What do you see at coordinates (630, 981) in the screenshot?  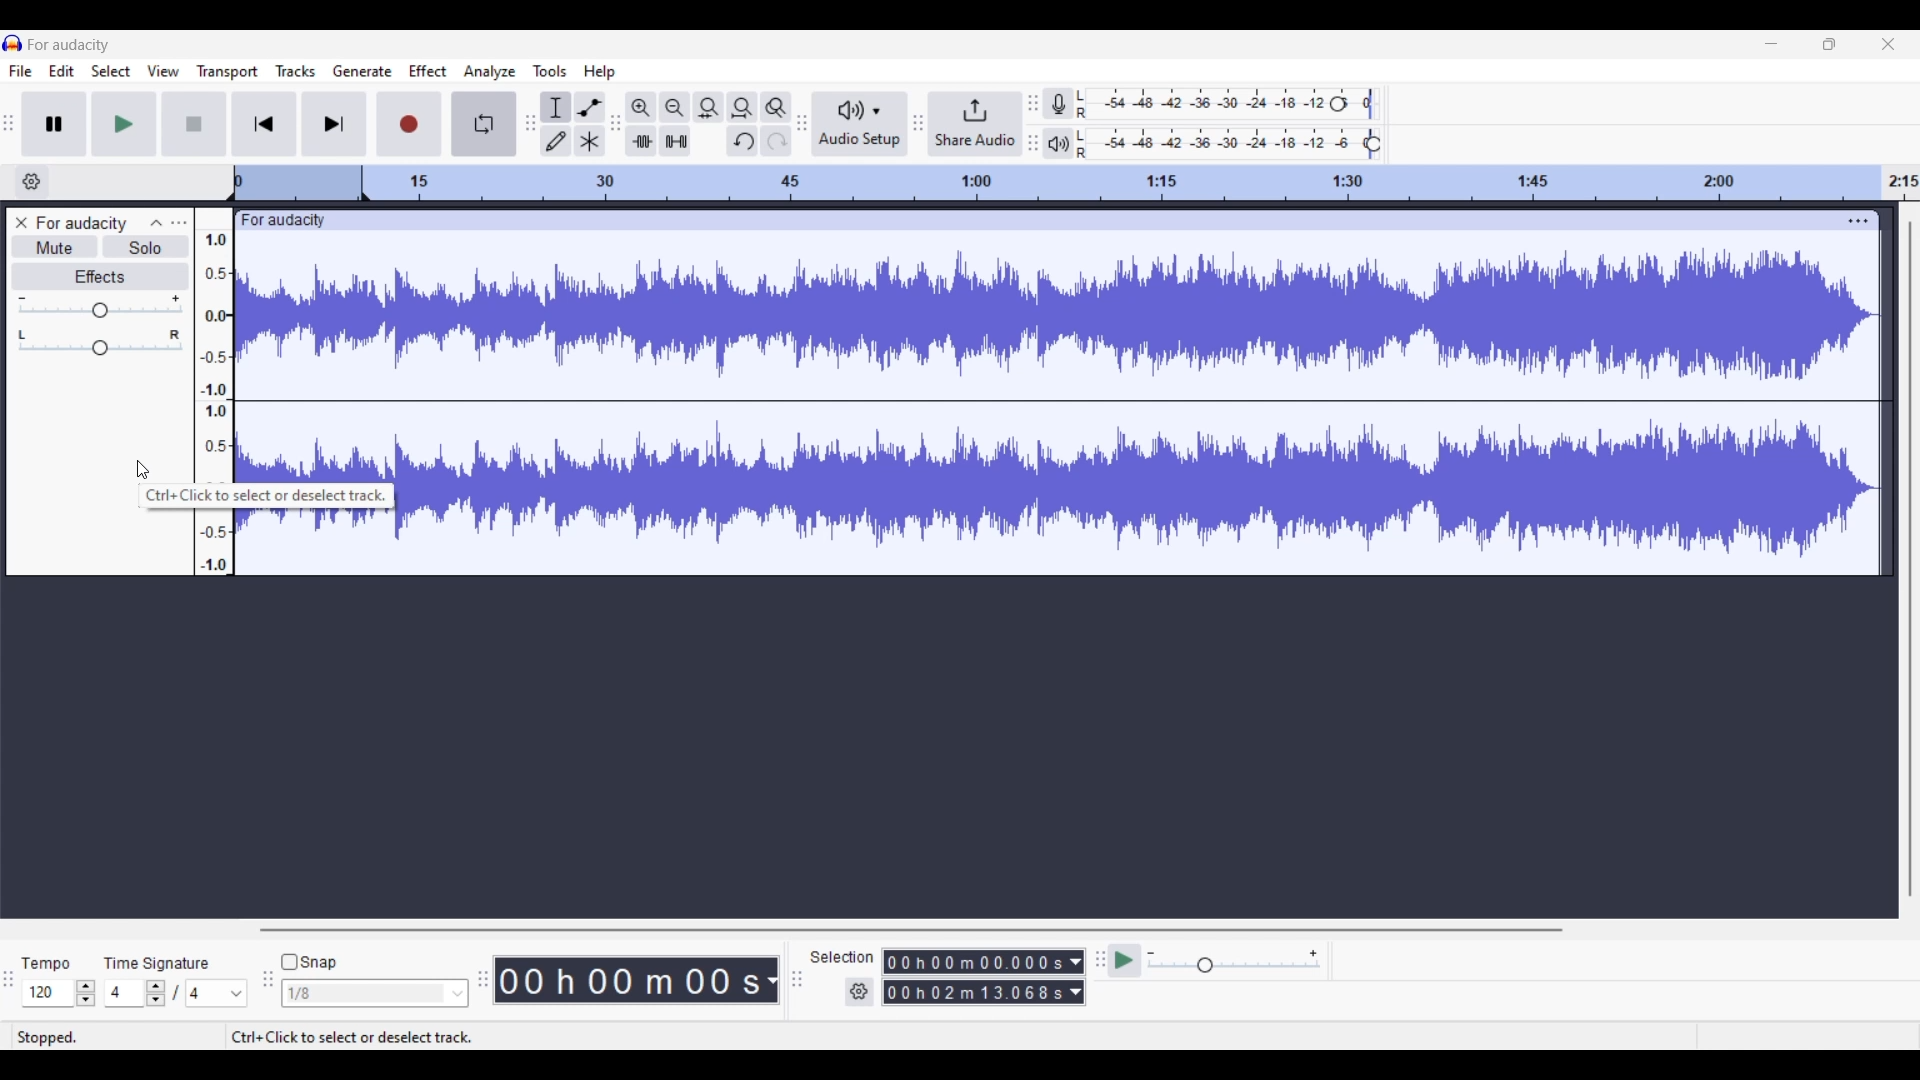 I see `Duration of recorded audio` at bounding box center [630, 981].